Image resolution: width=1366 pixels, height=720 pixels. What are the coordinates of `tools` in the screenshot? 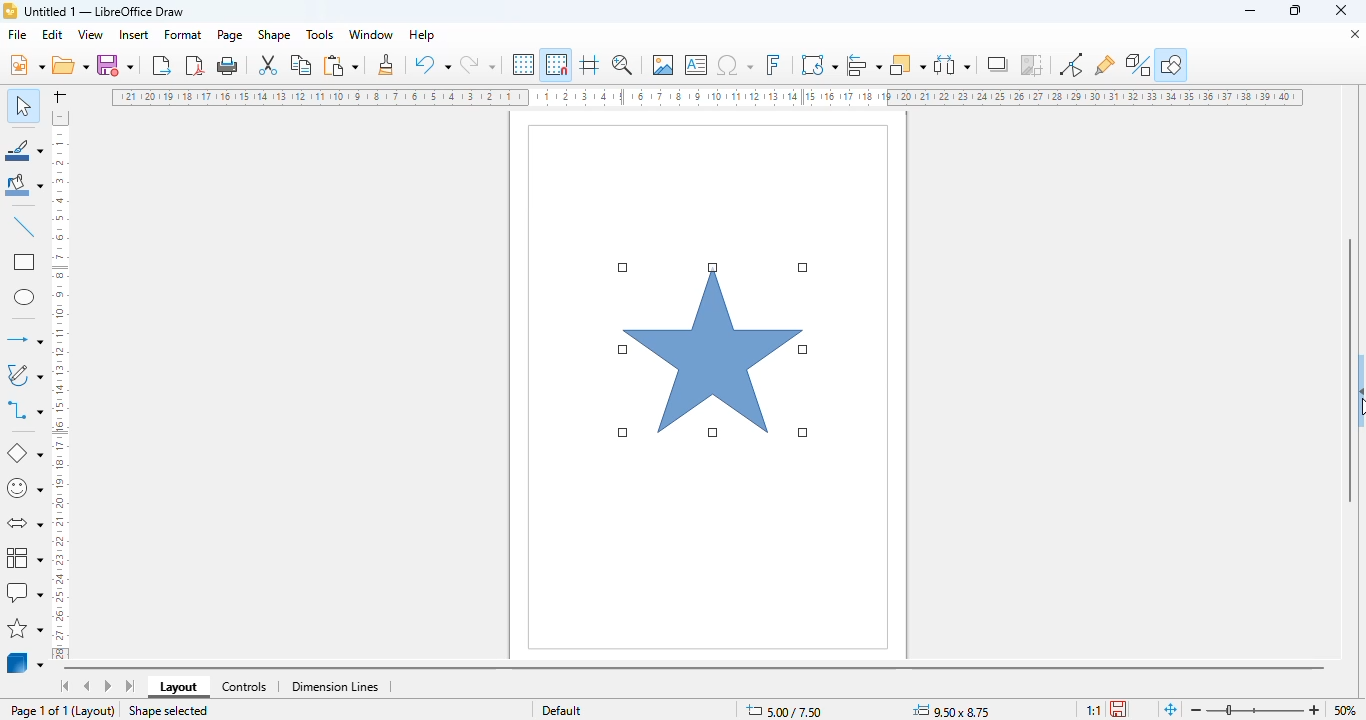 It's located at (320, 35).